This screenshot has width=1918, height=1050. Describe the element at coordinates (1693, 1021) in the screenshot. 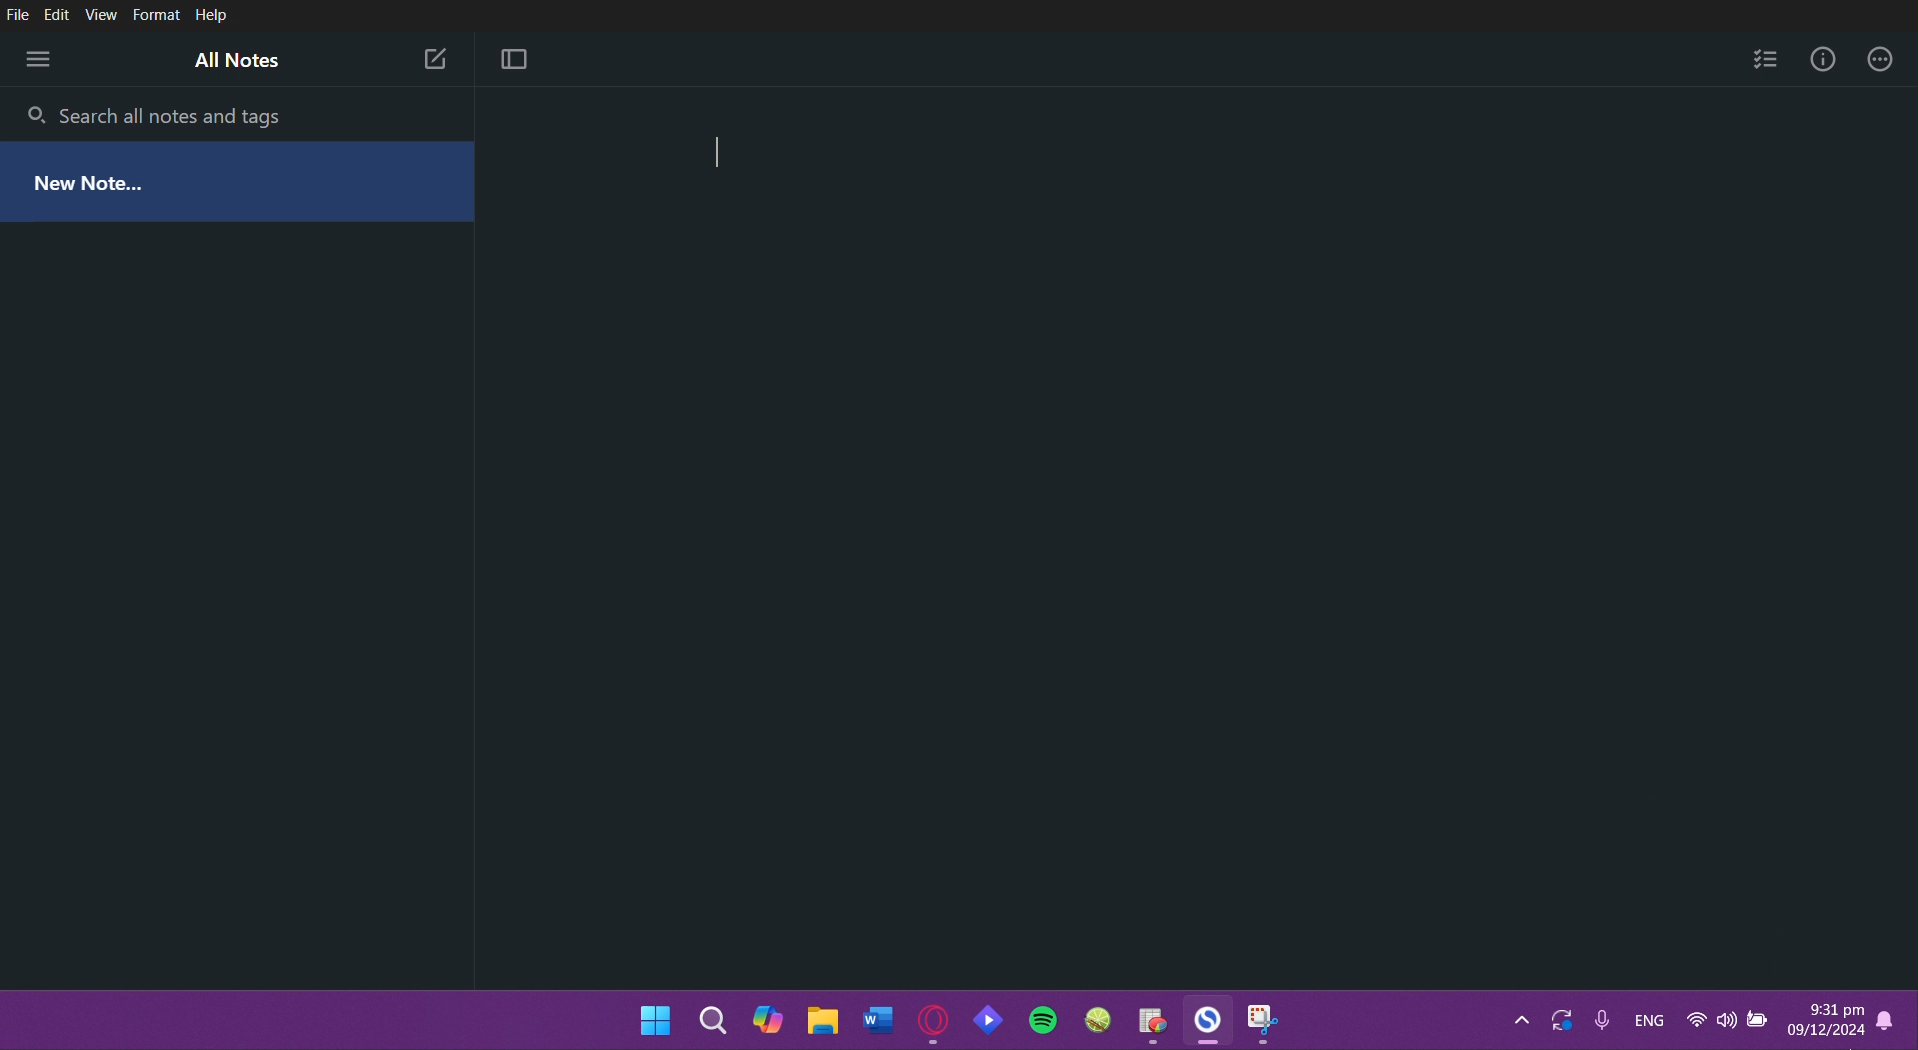

I see `wifi` at that location.